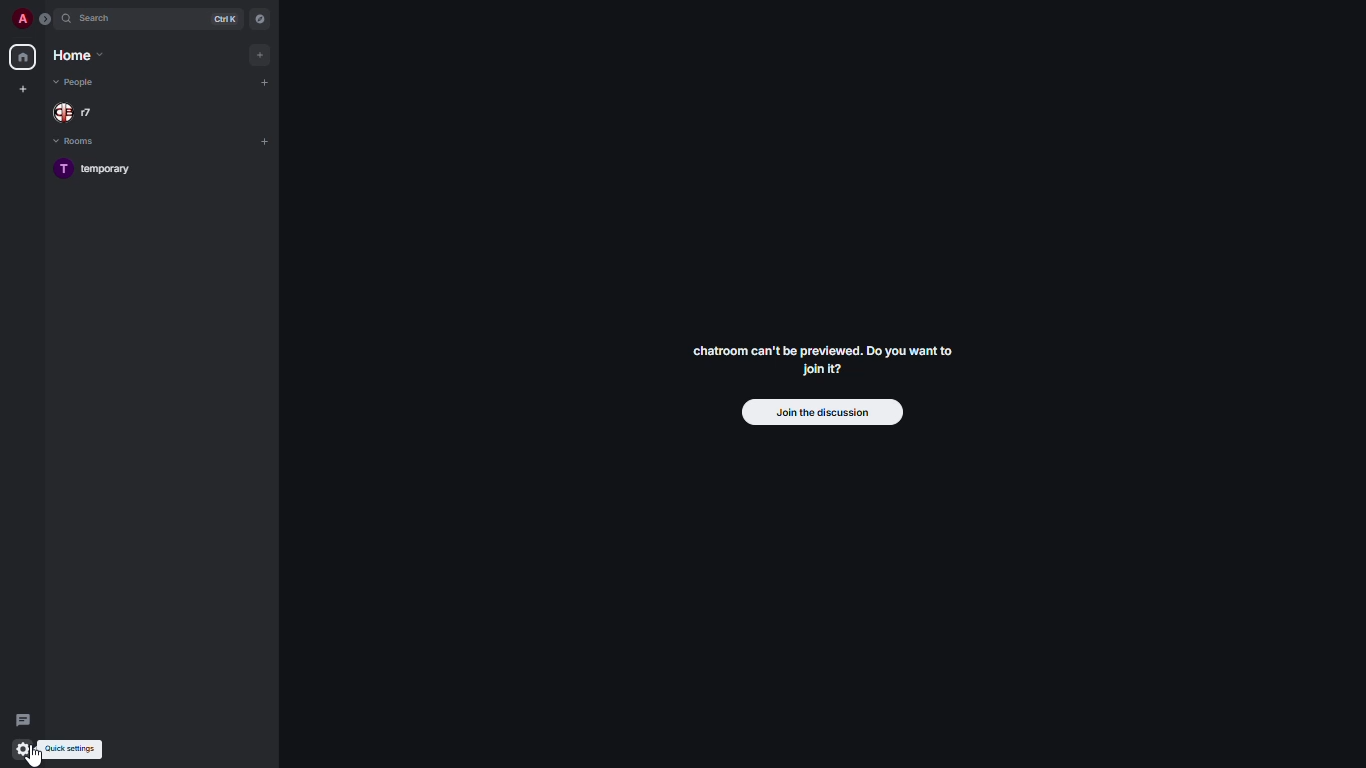  I want to click on chatroom can't be previewed, so click(819, 360).